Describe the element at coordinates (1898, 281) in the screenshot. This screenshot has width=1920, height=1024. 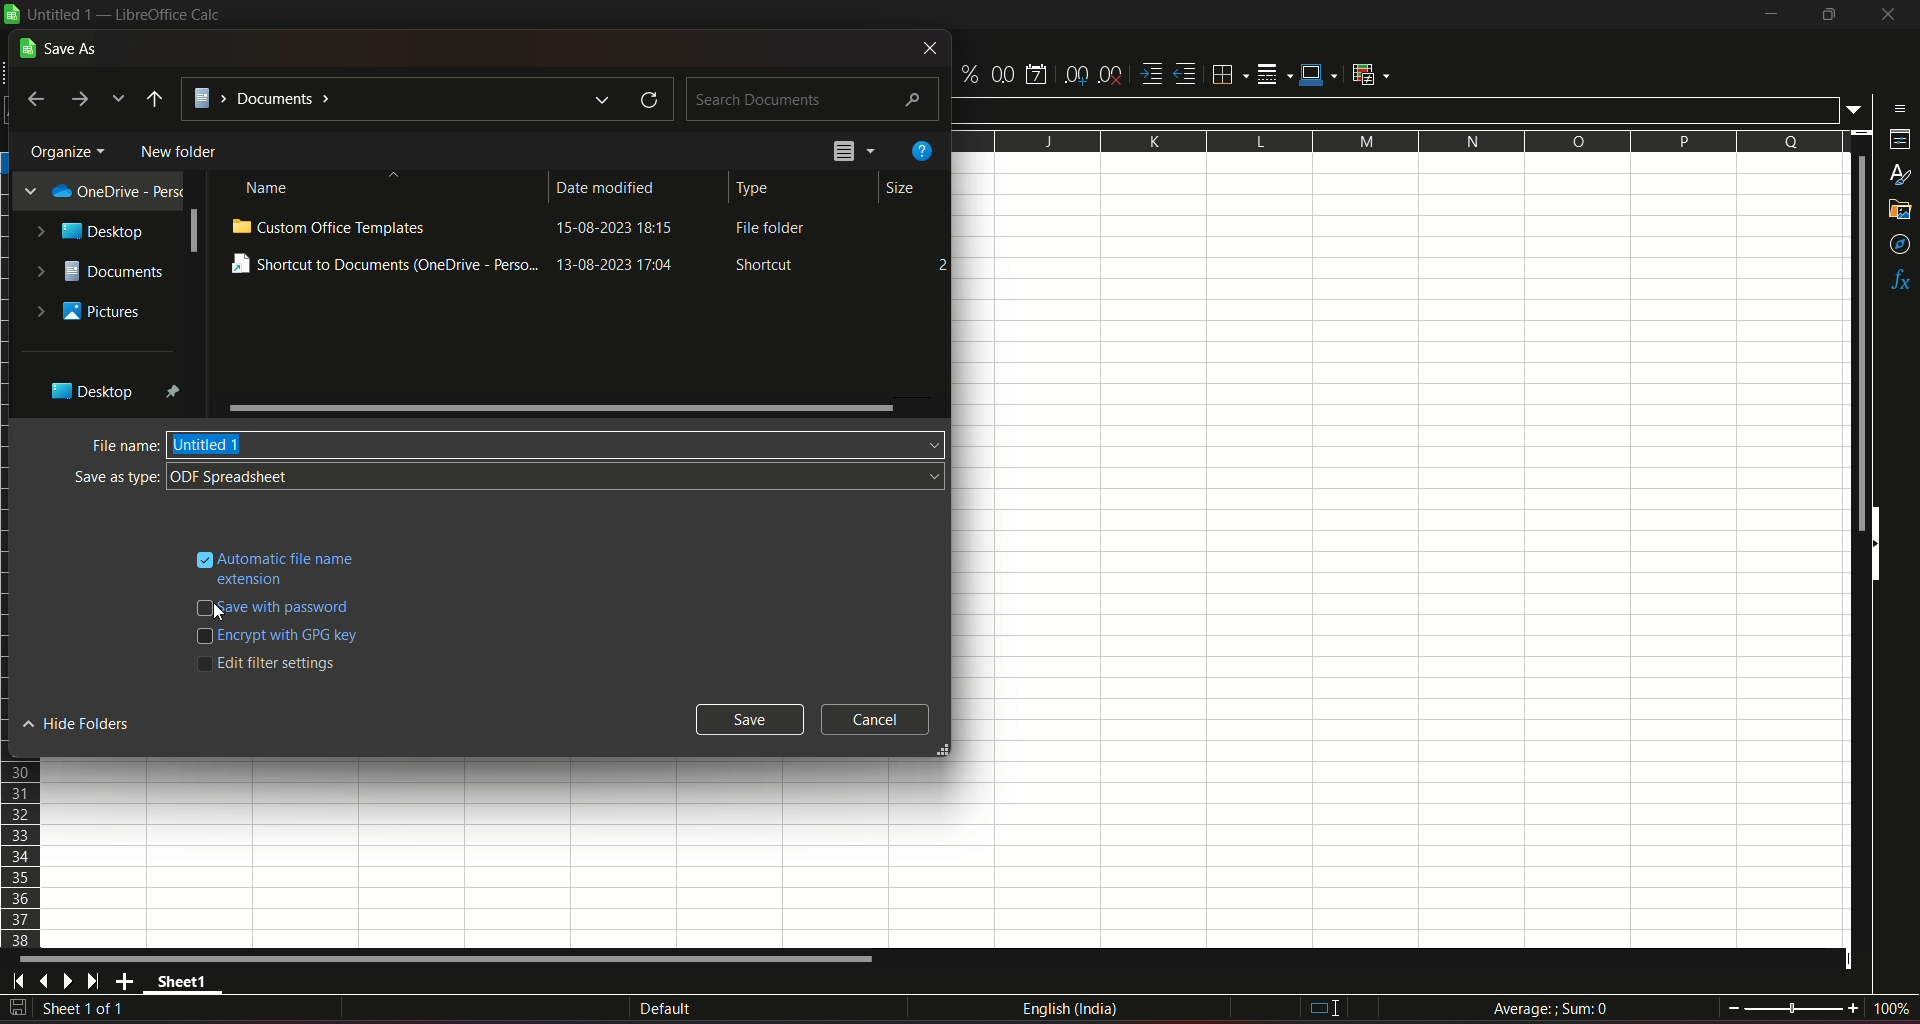
I see `functions` at that location.